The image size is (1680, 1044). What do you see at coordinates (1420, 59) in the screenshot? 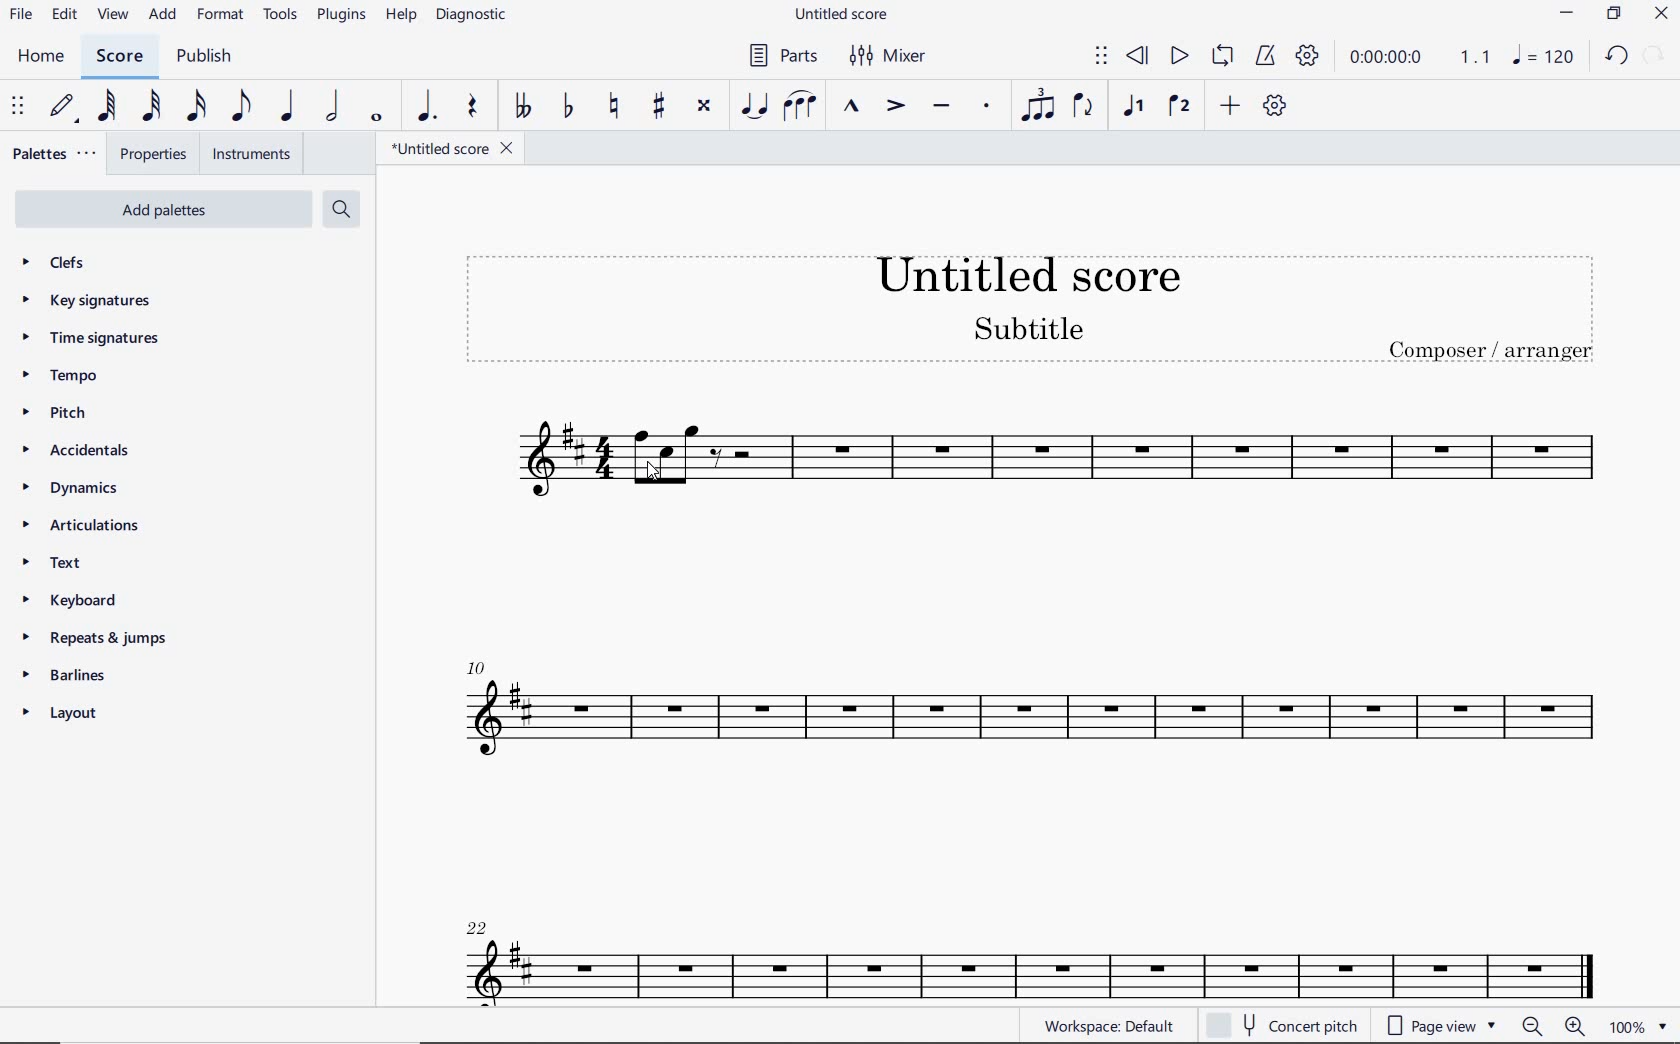
I see `PLAY SPEED` at bounding box center [1420, 59].